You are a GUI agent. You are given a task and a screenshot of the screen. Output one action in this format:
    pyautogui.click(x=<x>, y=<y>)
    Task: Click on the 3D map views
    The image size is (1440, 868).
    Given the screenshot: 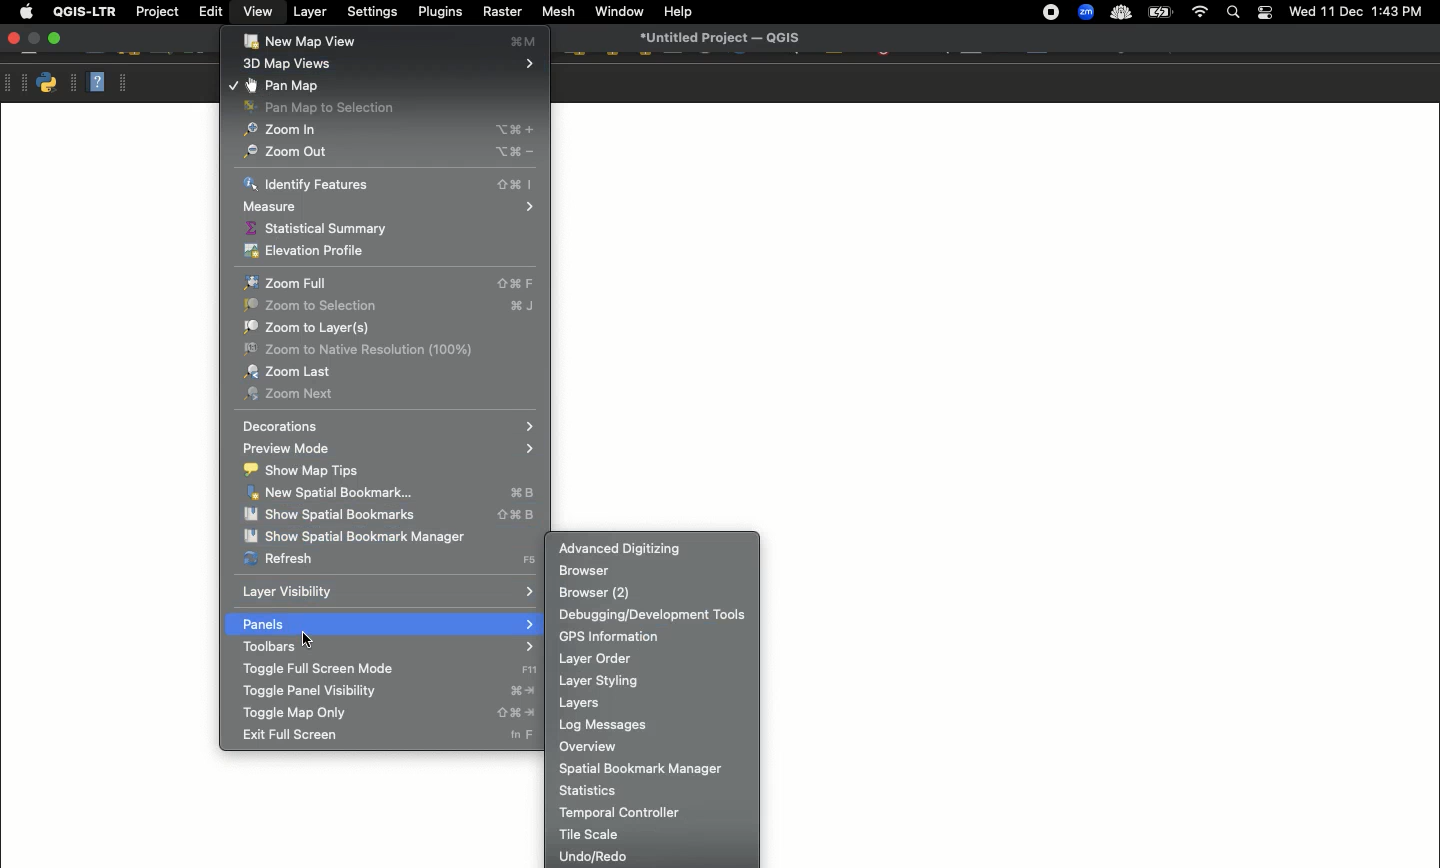 What is the action you would take?
    pyautogui.click(x=389, y=65)
    